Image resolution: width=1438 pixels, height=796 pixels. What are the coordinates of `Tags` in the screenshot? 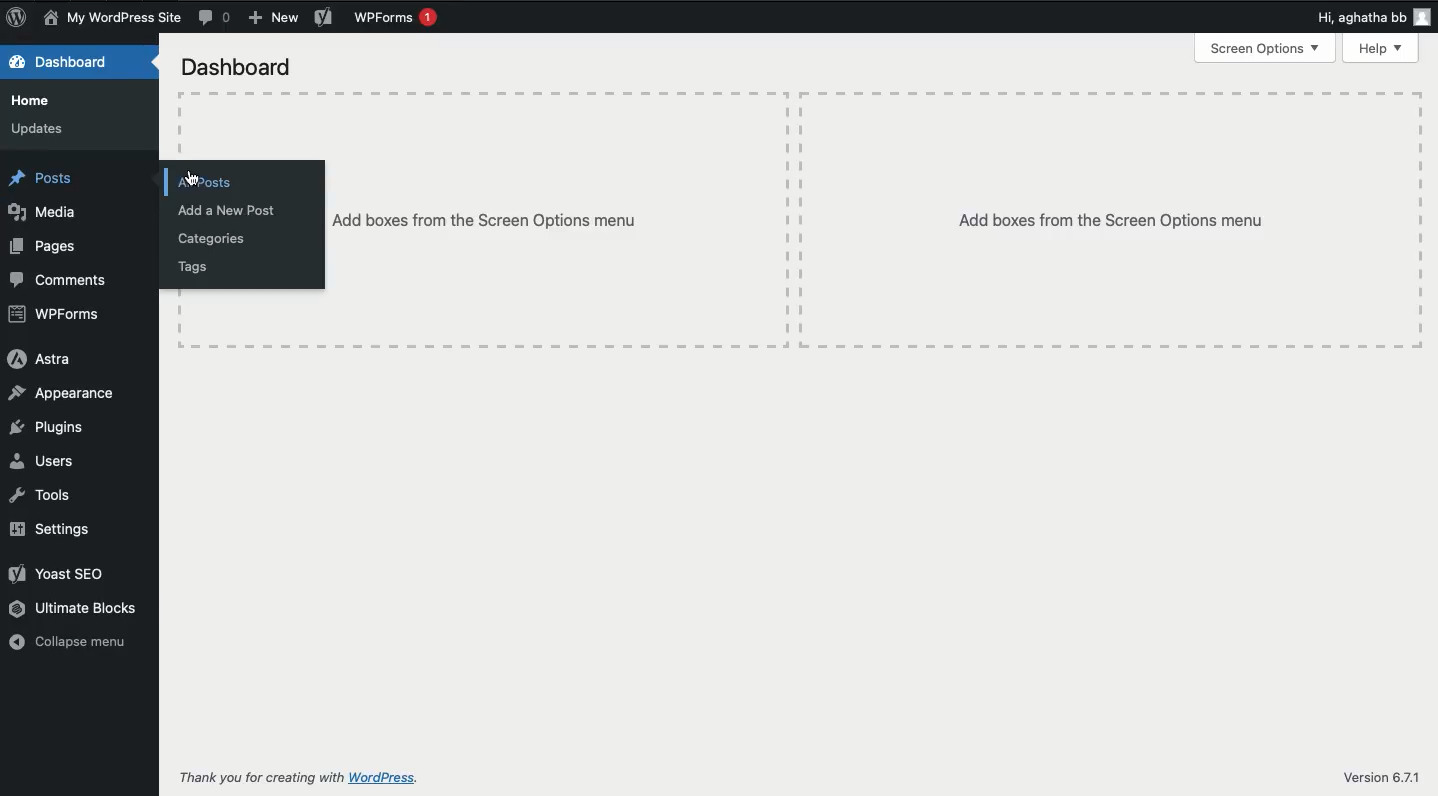 It's located at (191, 270).